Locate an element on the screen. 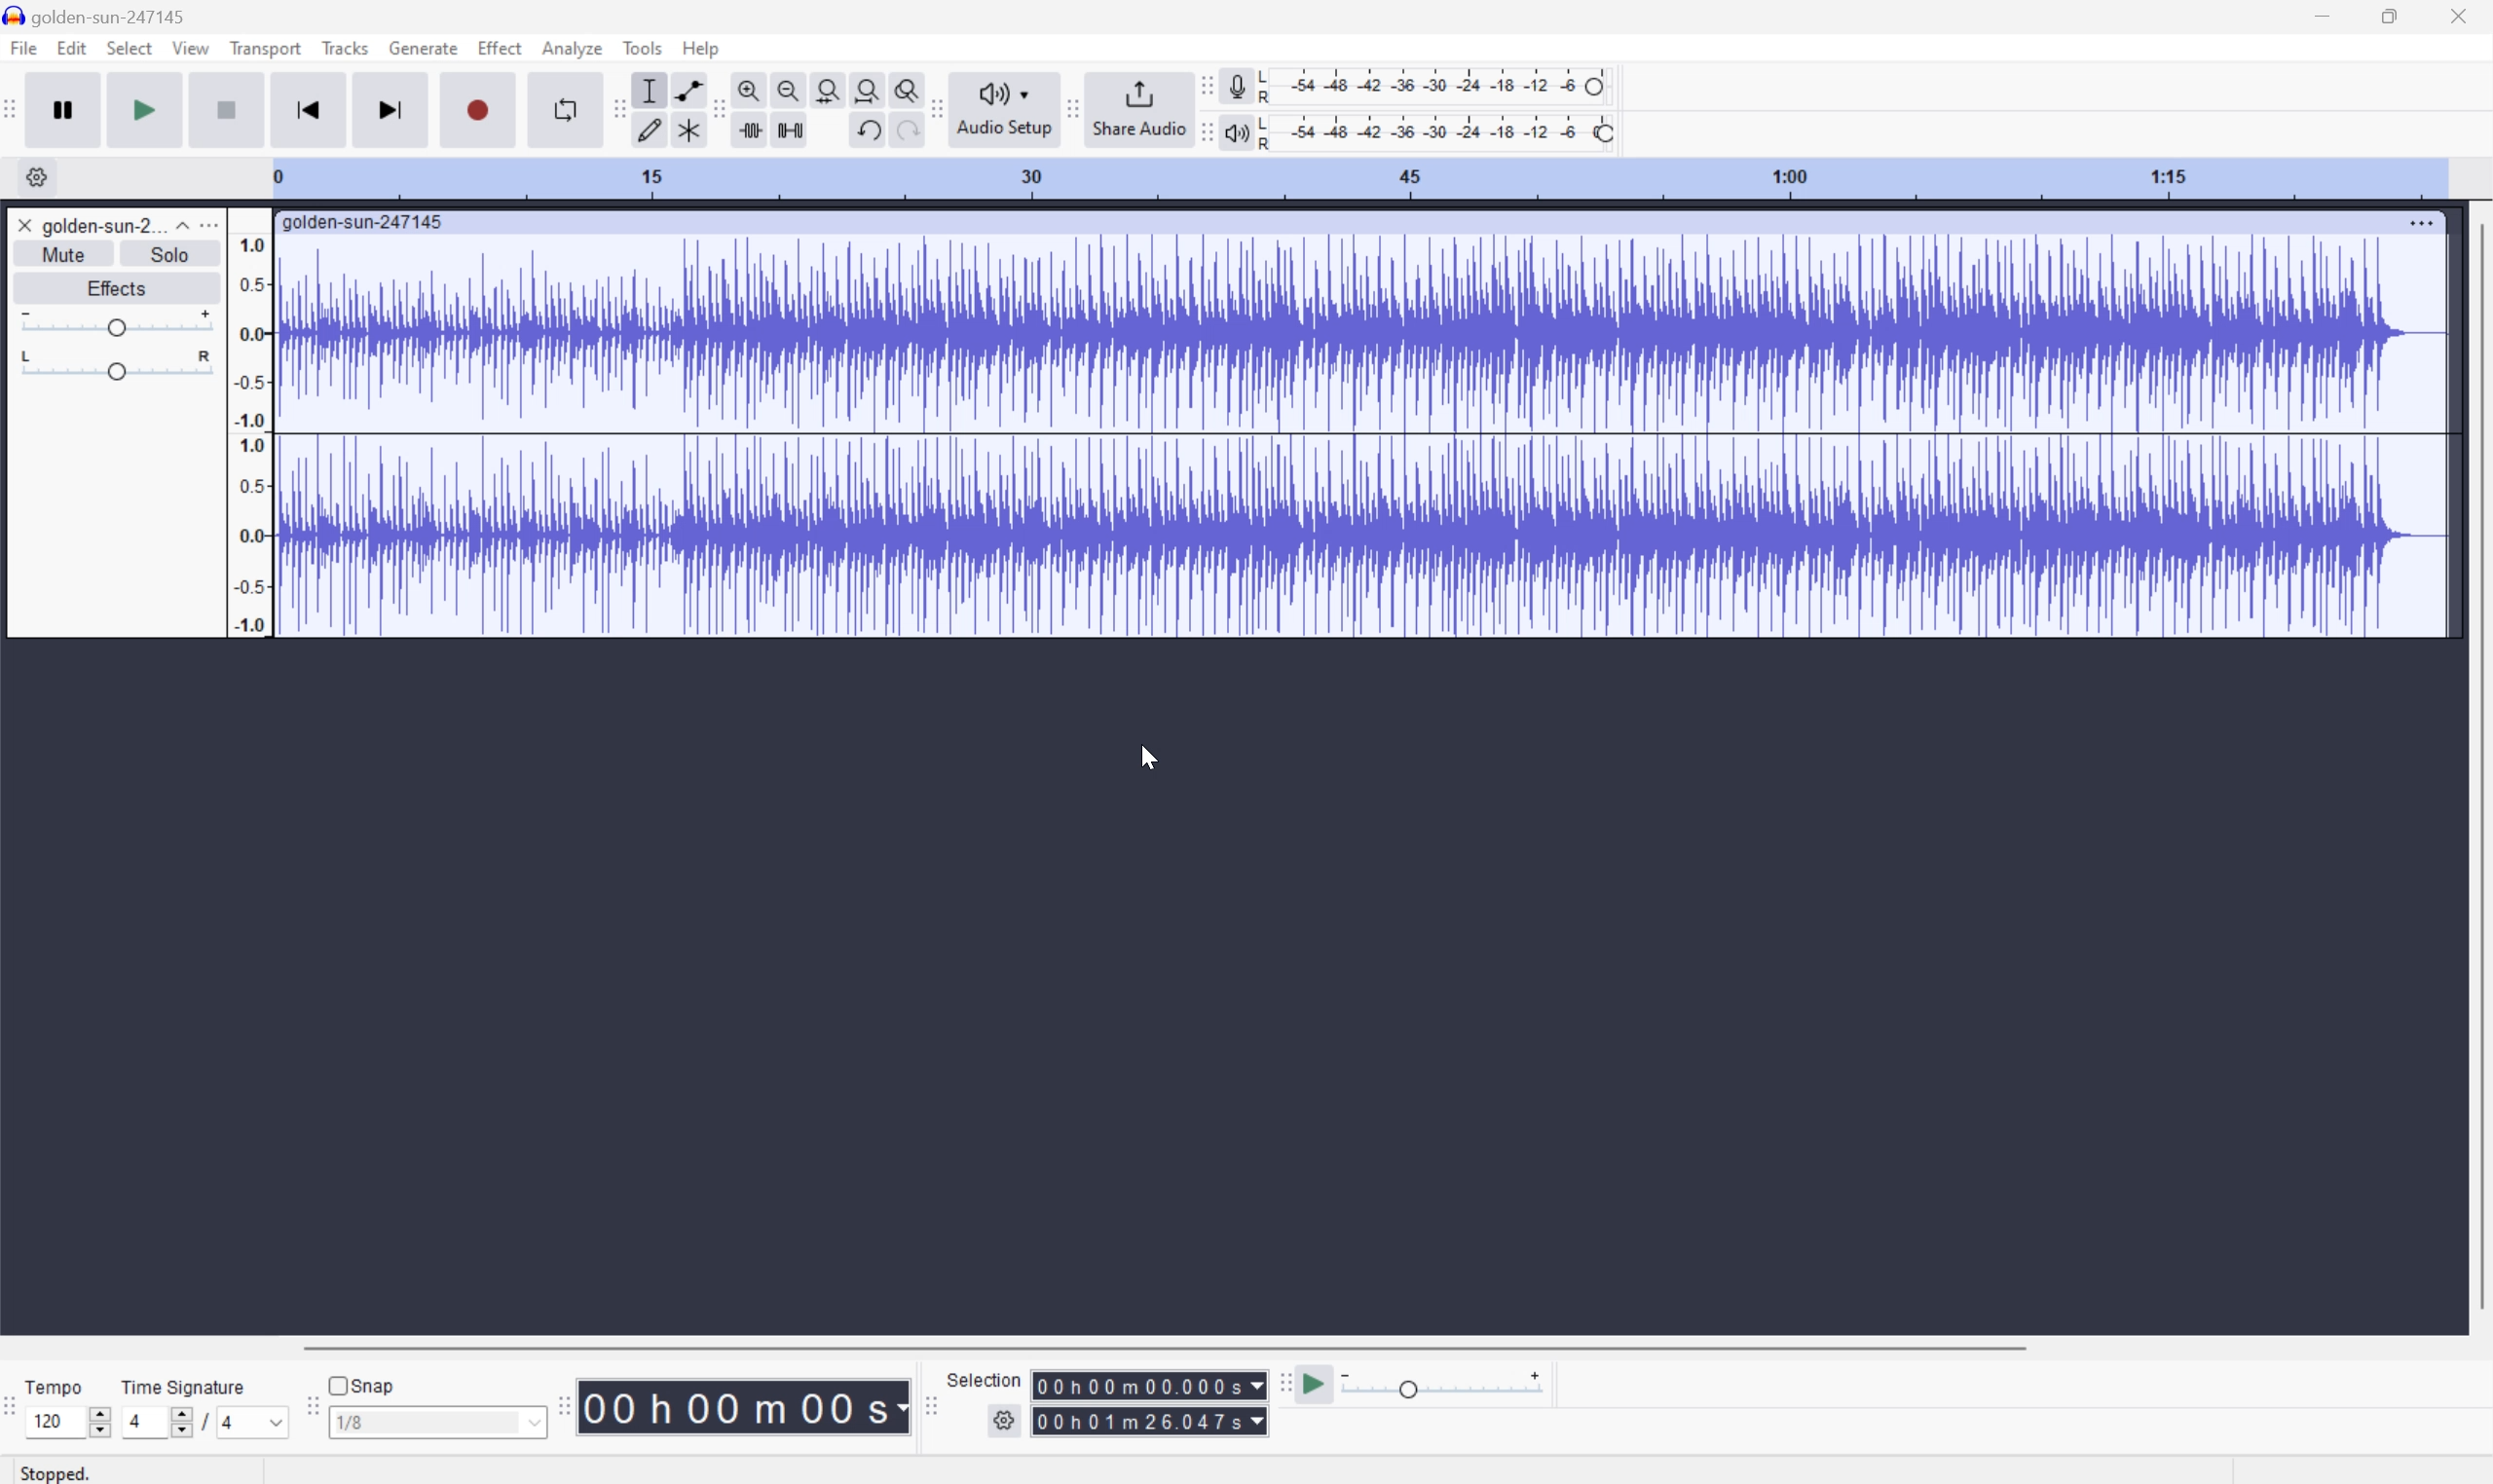 Image resolution: width=2493 pixels, height=1484 pixels. Settings is located at coordinates (1007, 1425).